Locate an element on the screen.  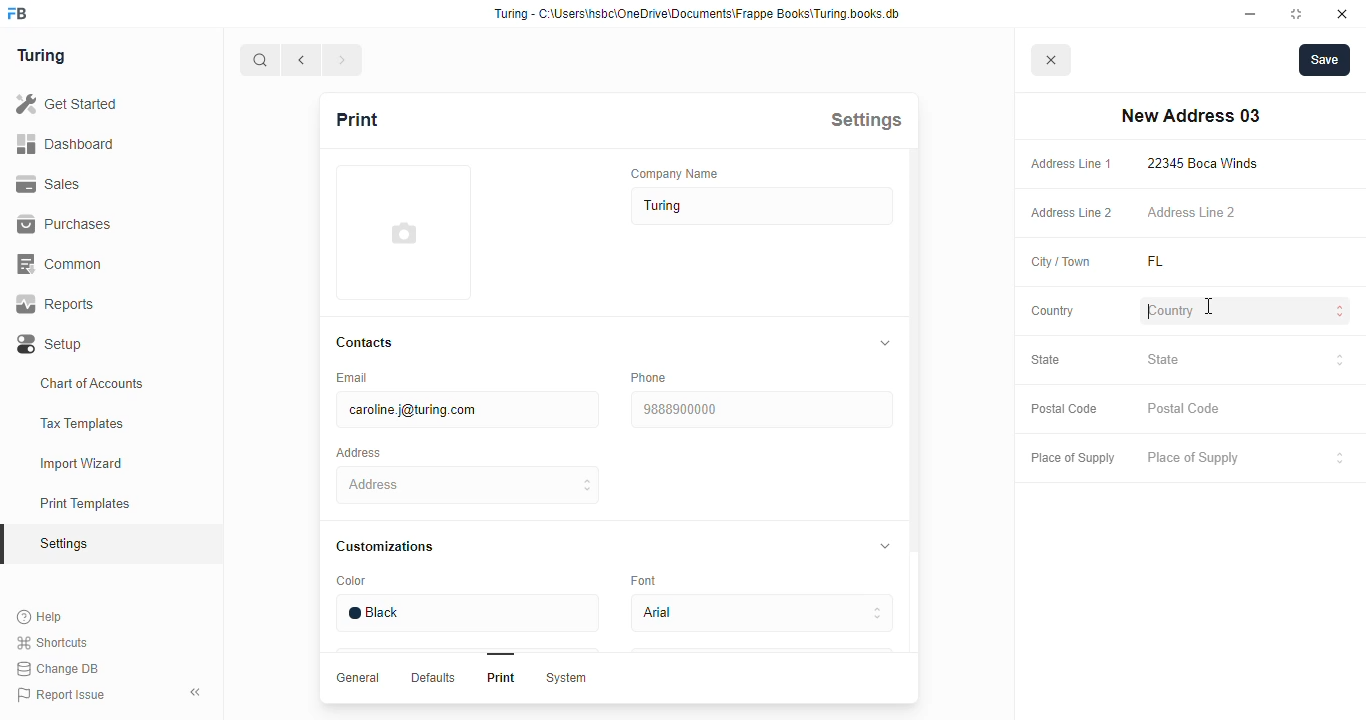
Print is located at coordinates (501, 677).